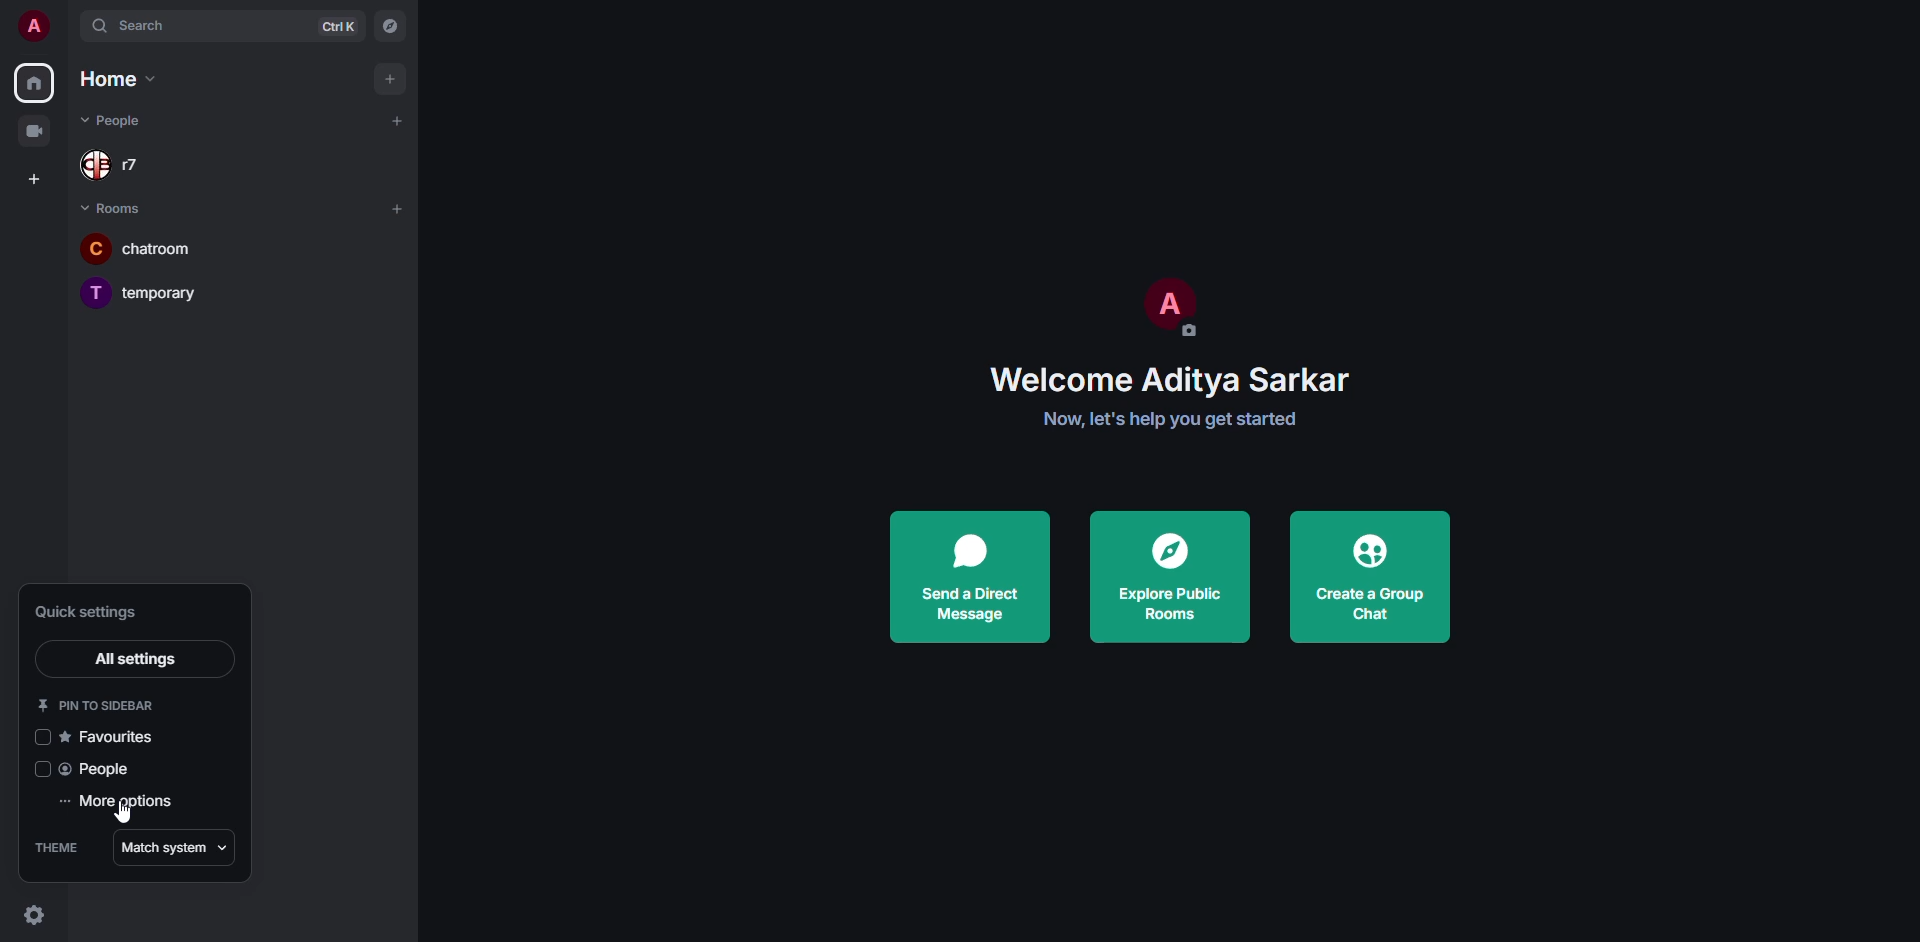  What do you see at coordinates (116, 735) in the screenshot?
I see `favorites` at bounding box center [116, 735].